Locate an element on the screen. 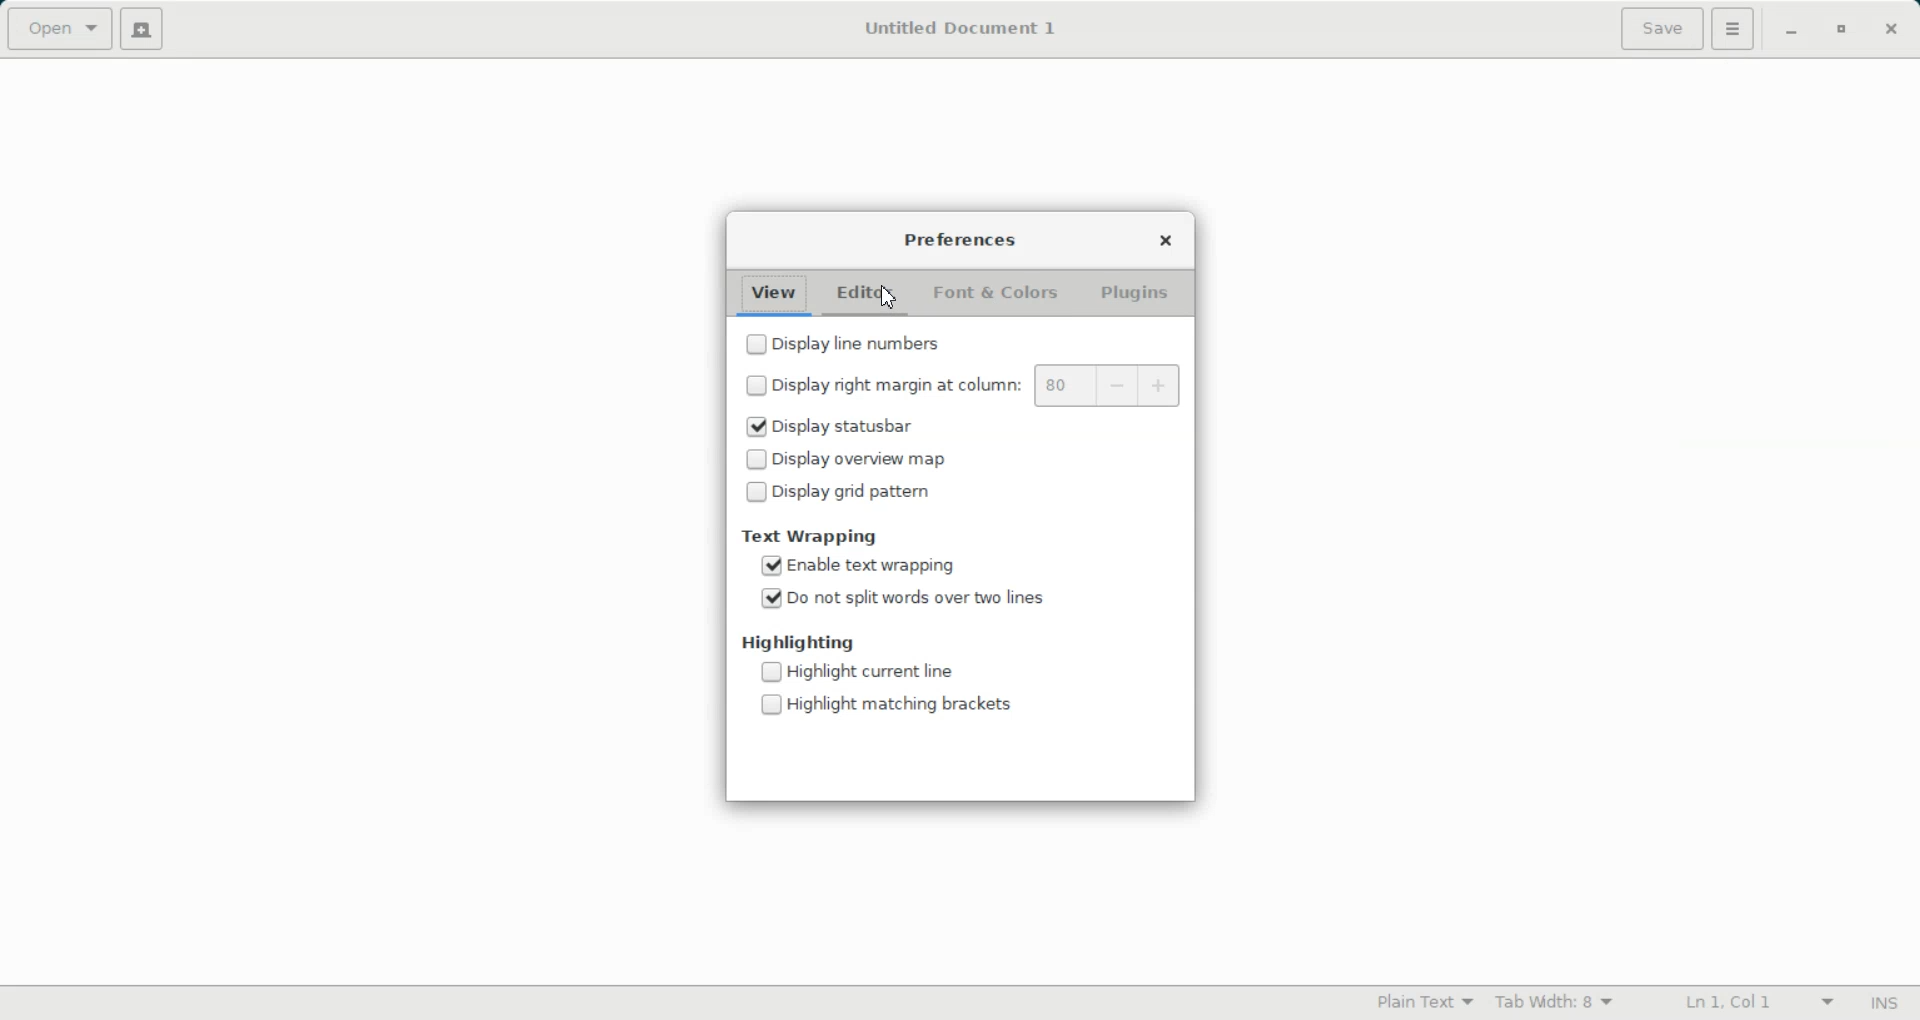 This screenshot has width=1920, height=1020. decrease is located at coordinates (1111, 385).